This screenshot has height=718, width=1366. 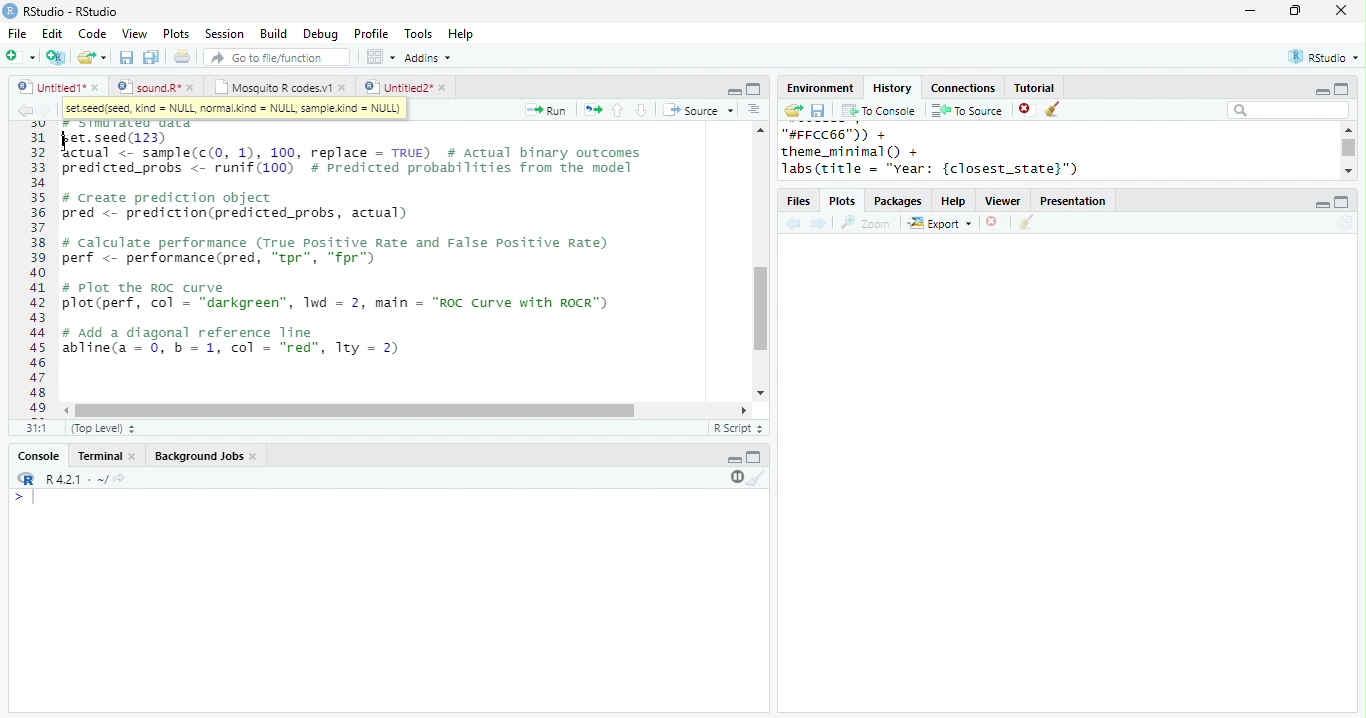 I want to click on minimize, so click(x=734, y=460).